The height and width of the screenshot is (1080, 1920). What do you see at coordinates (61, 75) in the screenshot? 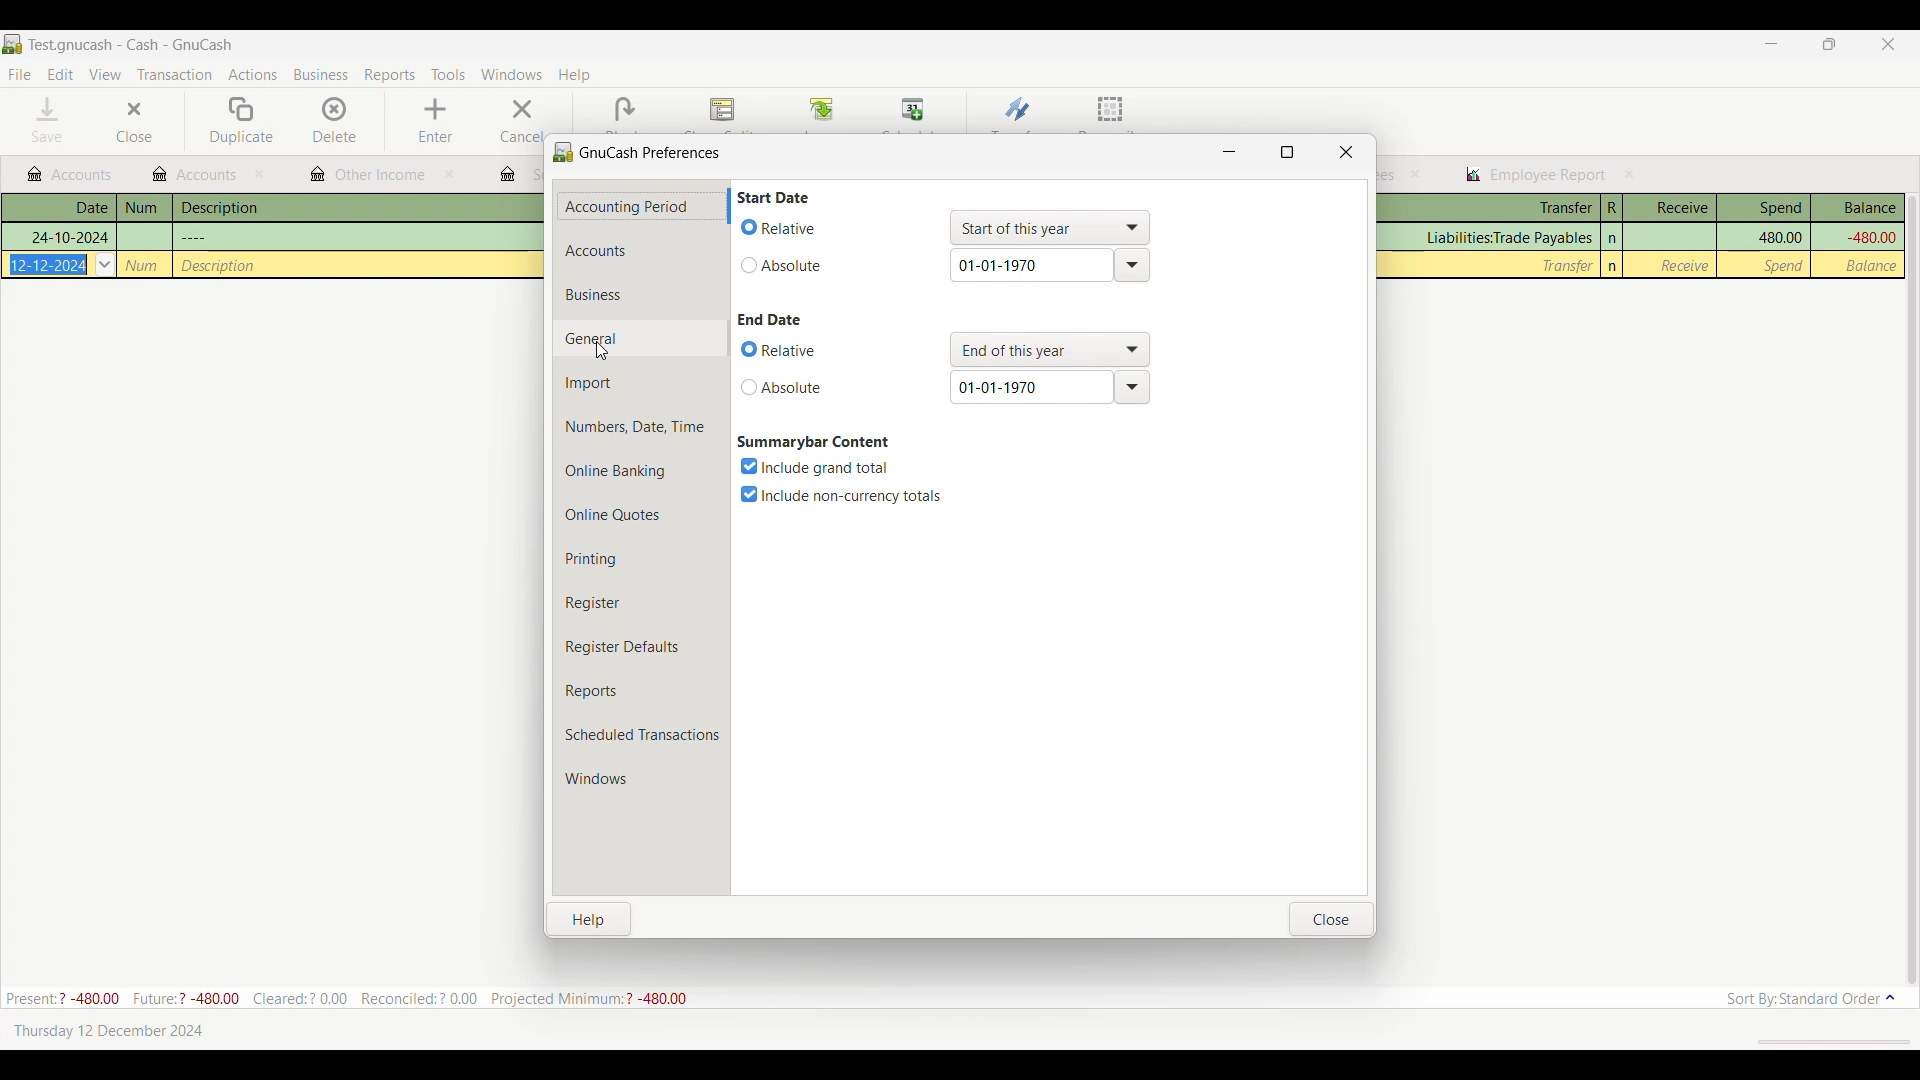
I see `Edit menu` at bounding box center [61, 75].